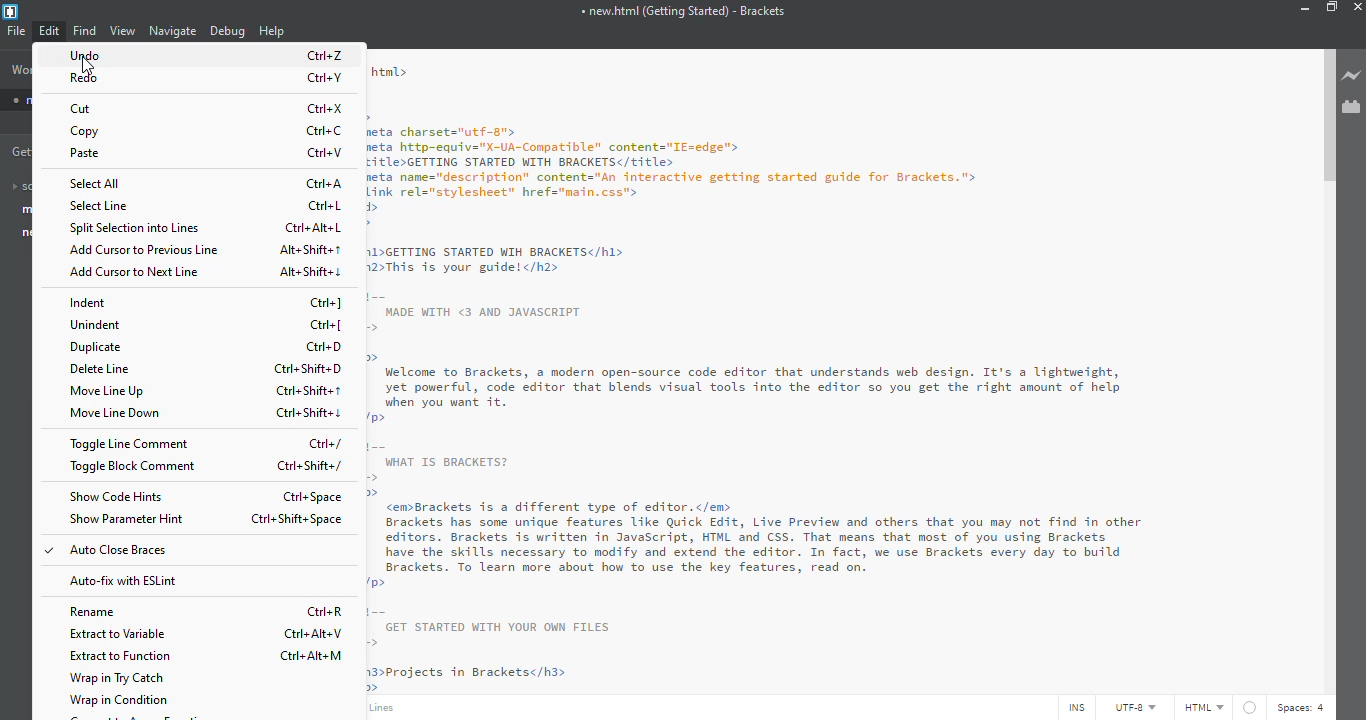 This screenshot has height=720, width=1366. I want to click on ctrl+a, so click(327, 184).